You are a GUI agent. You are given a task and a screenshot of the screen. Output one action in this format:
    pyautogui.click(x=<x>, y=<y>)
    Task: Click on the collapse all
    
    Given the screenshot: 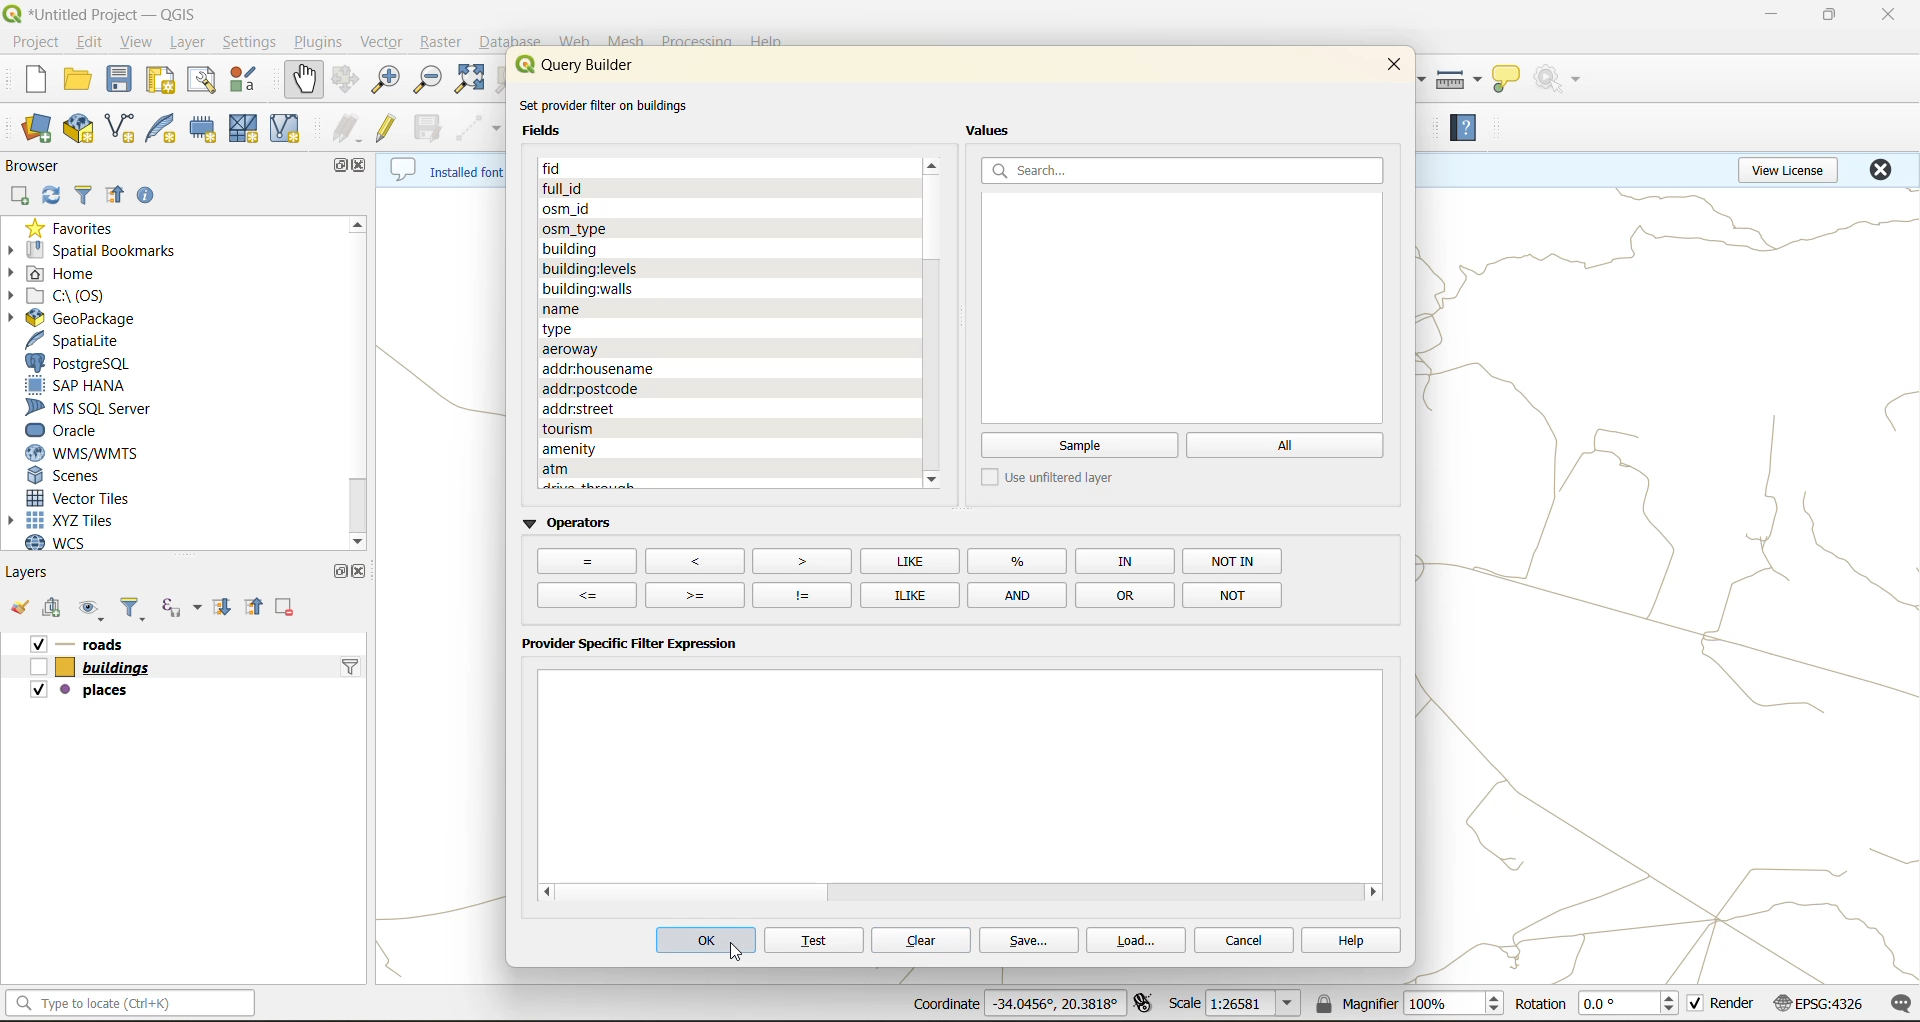 What is the action you would take?
    pyautogui.click(x=117, y=196)
    